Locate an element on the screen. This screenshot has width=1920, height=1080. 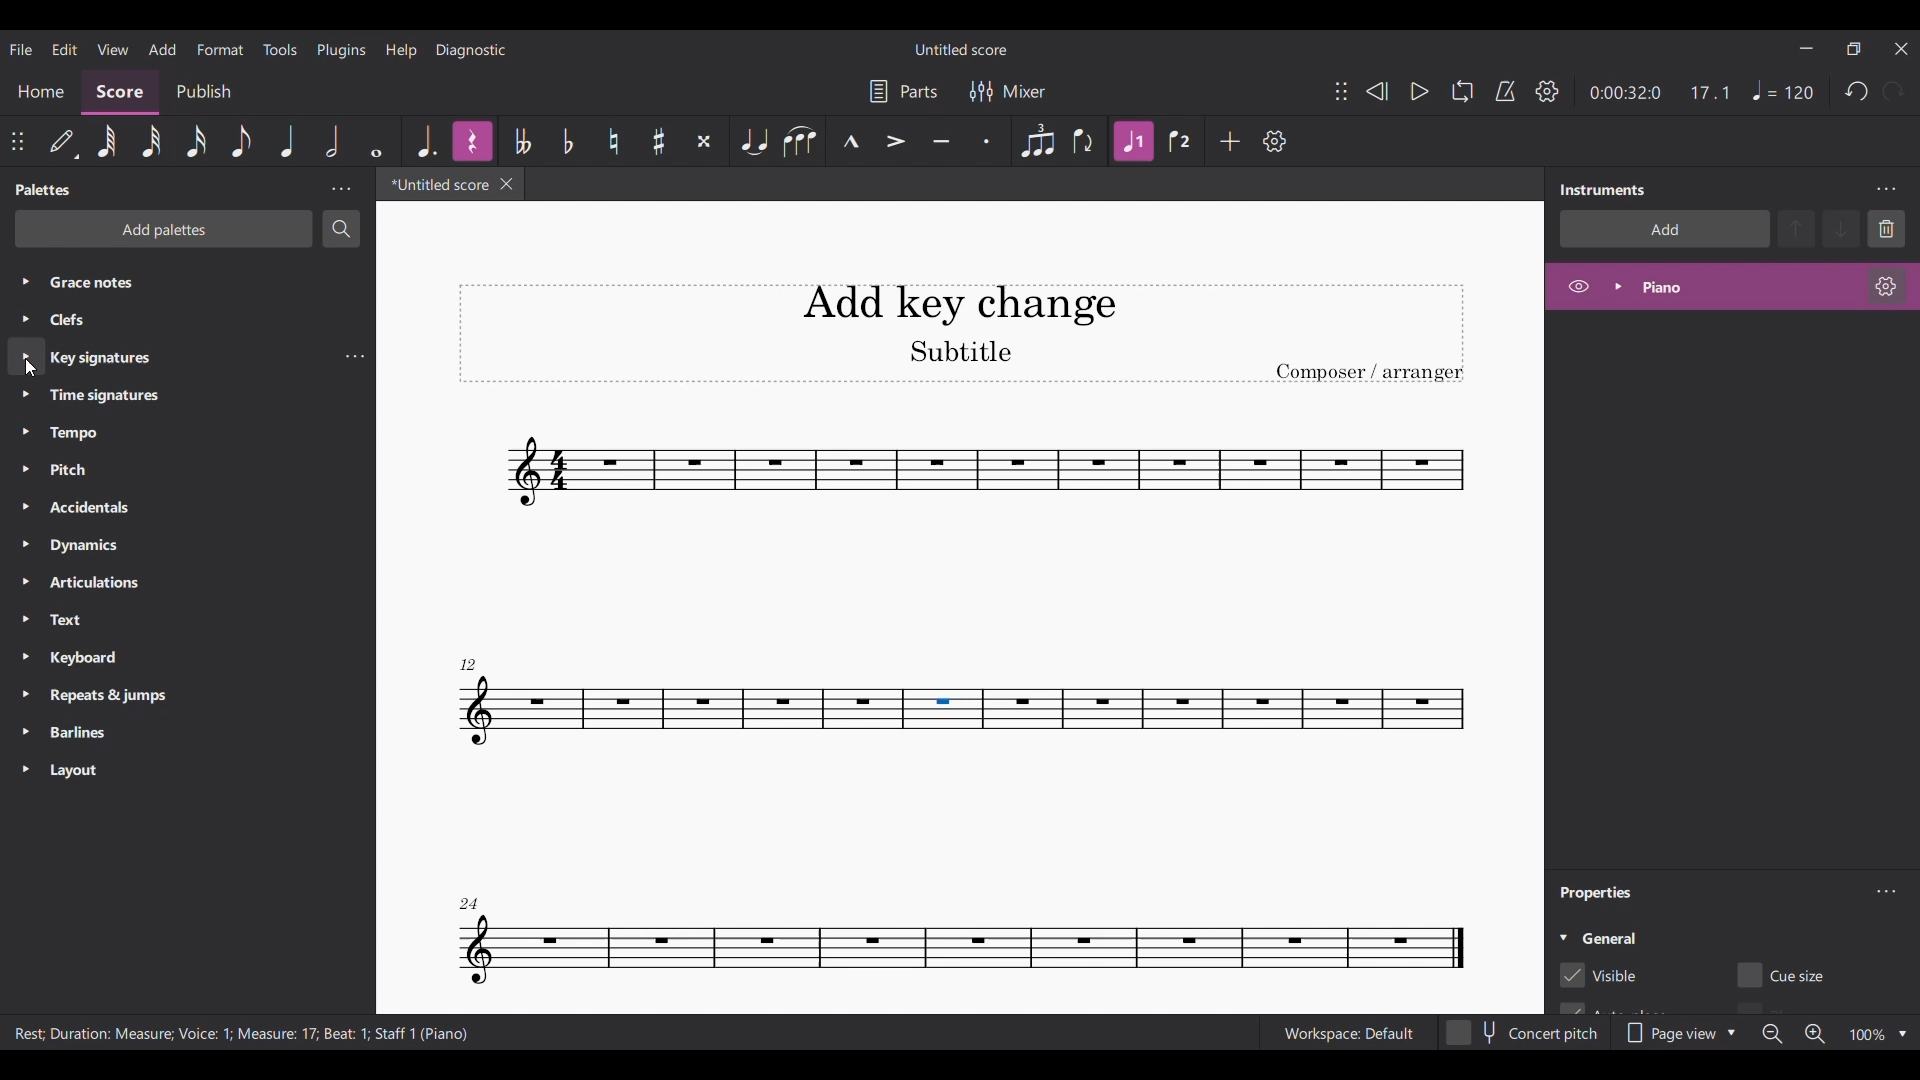
Instruments settings is located at coordinates (1885, 189).